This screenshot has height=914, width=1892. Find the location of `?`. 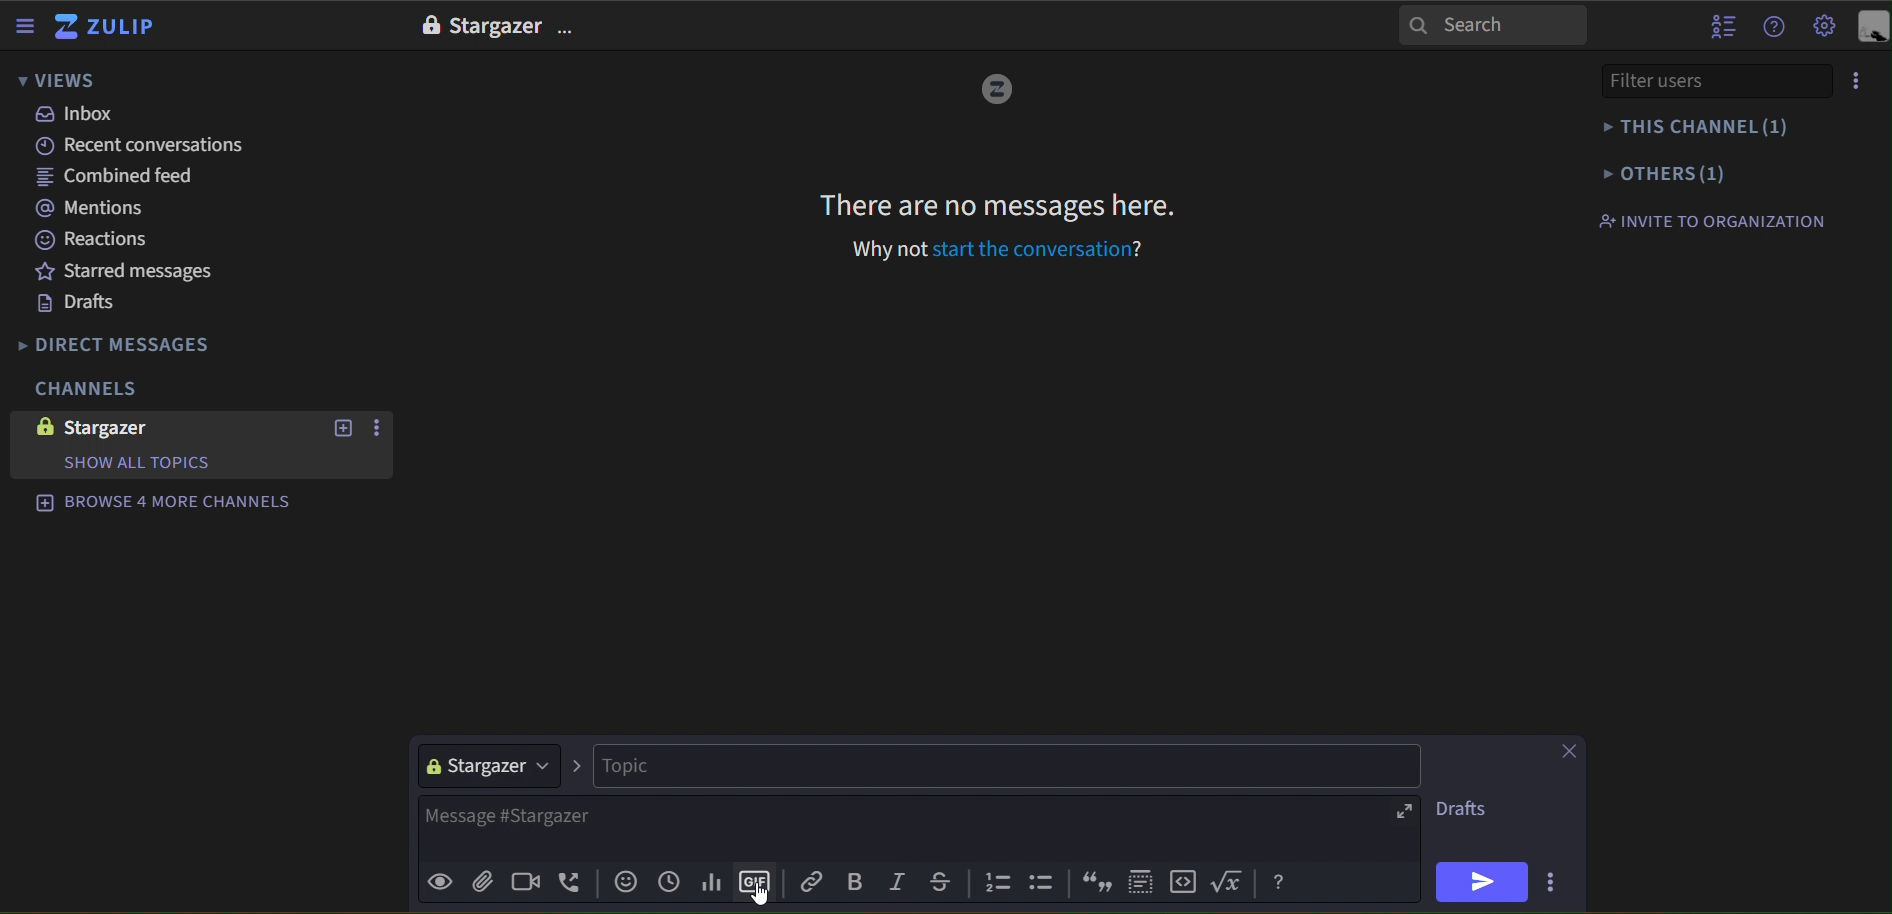

? is located at coordinates (1144, 247).